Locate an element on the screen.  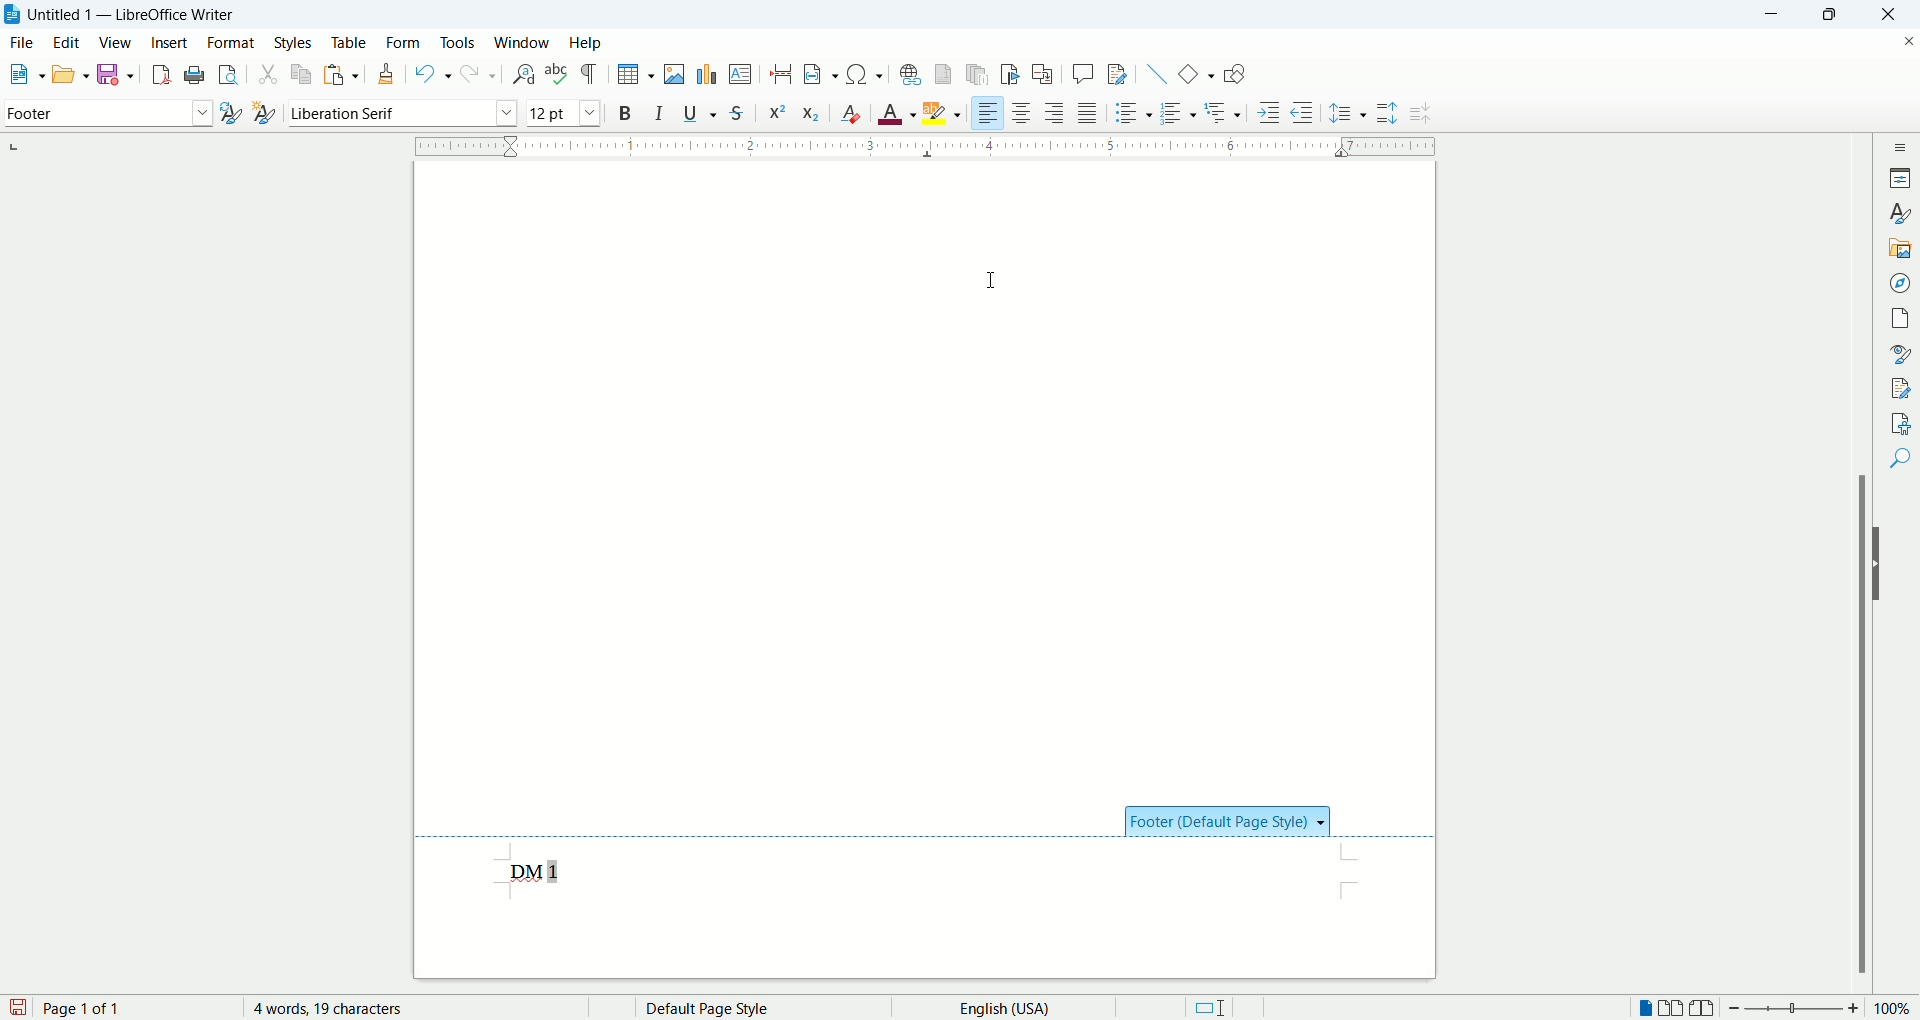
window is located at coordinates (523, 43).